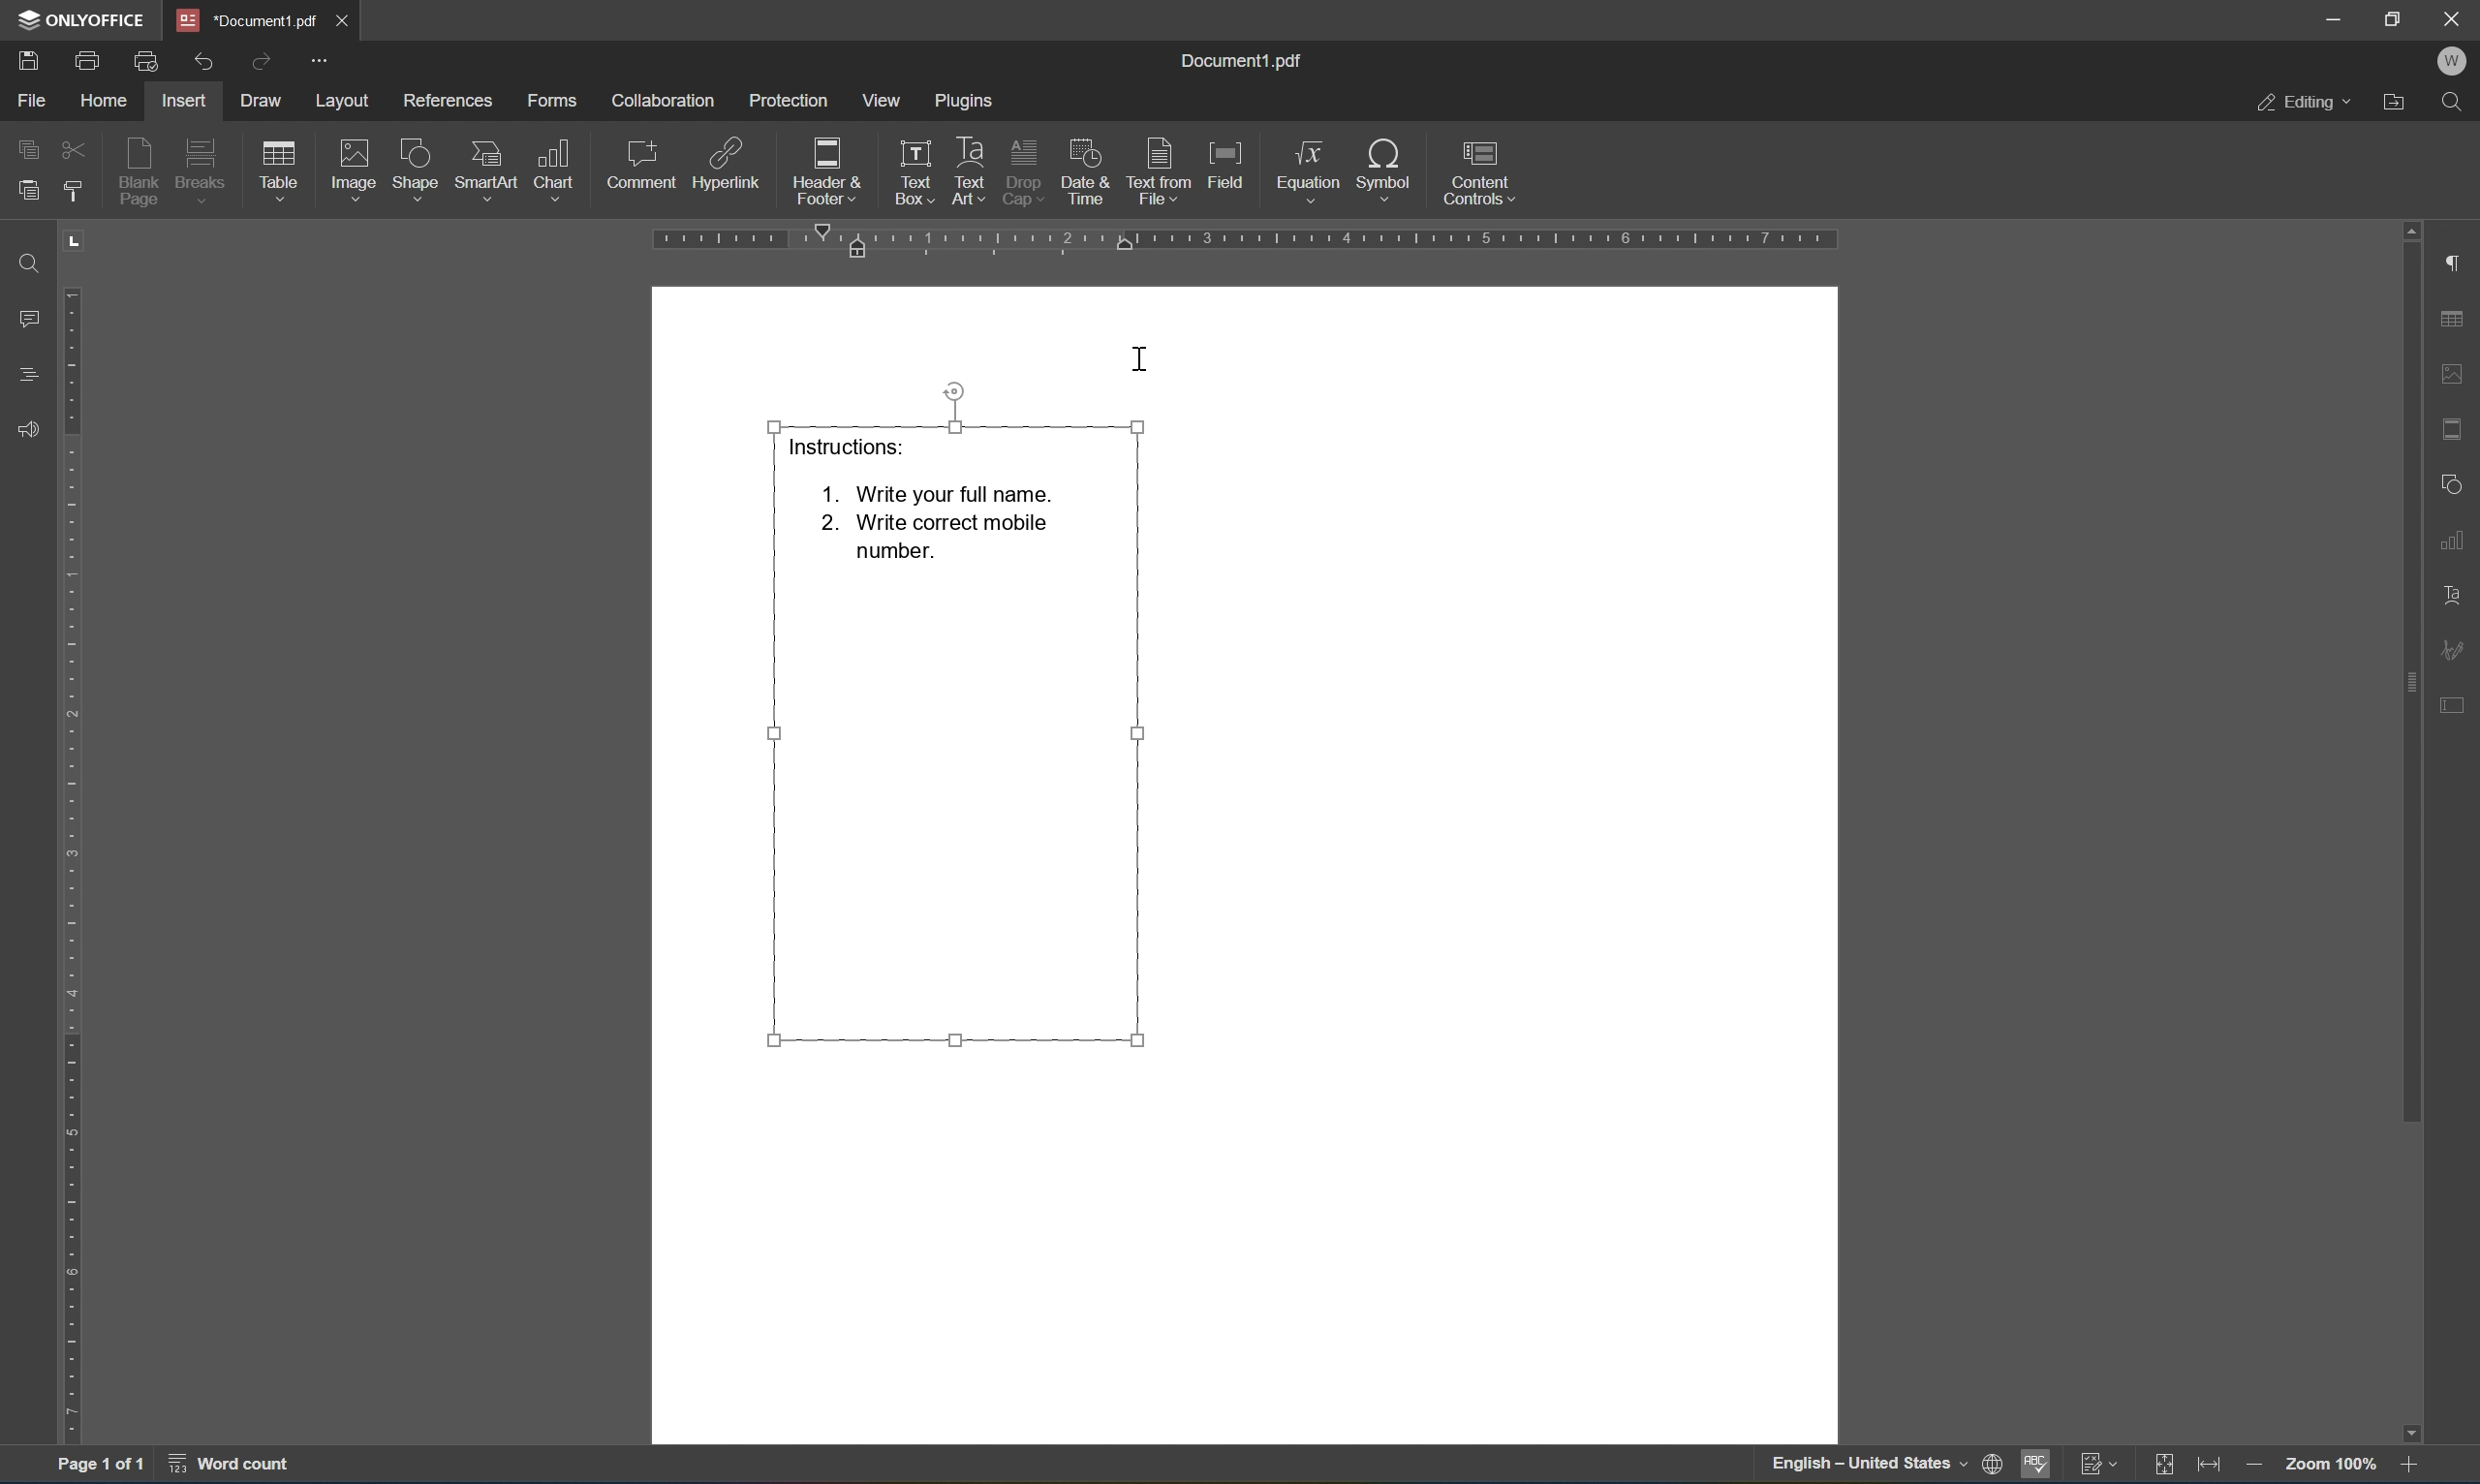  Describe the element at coordinates (89, 61) in the screenshot. I see `Print` at that location.